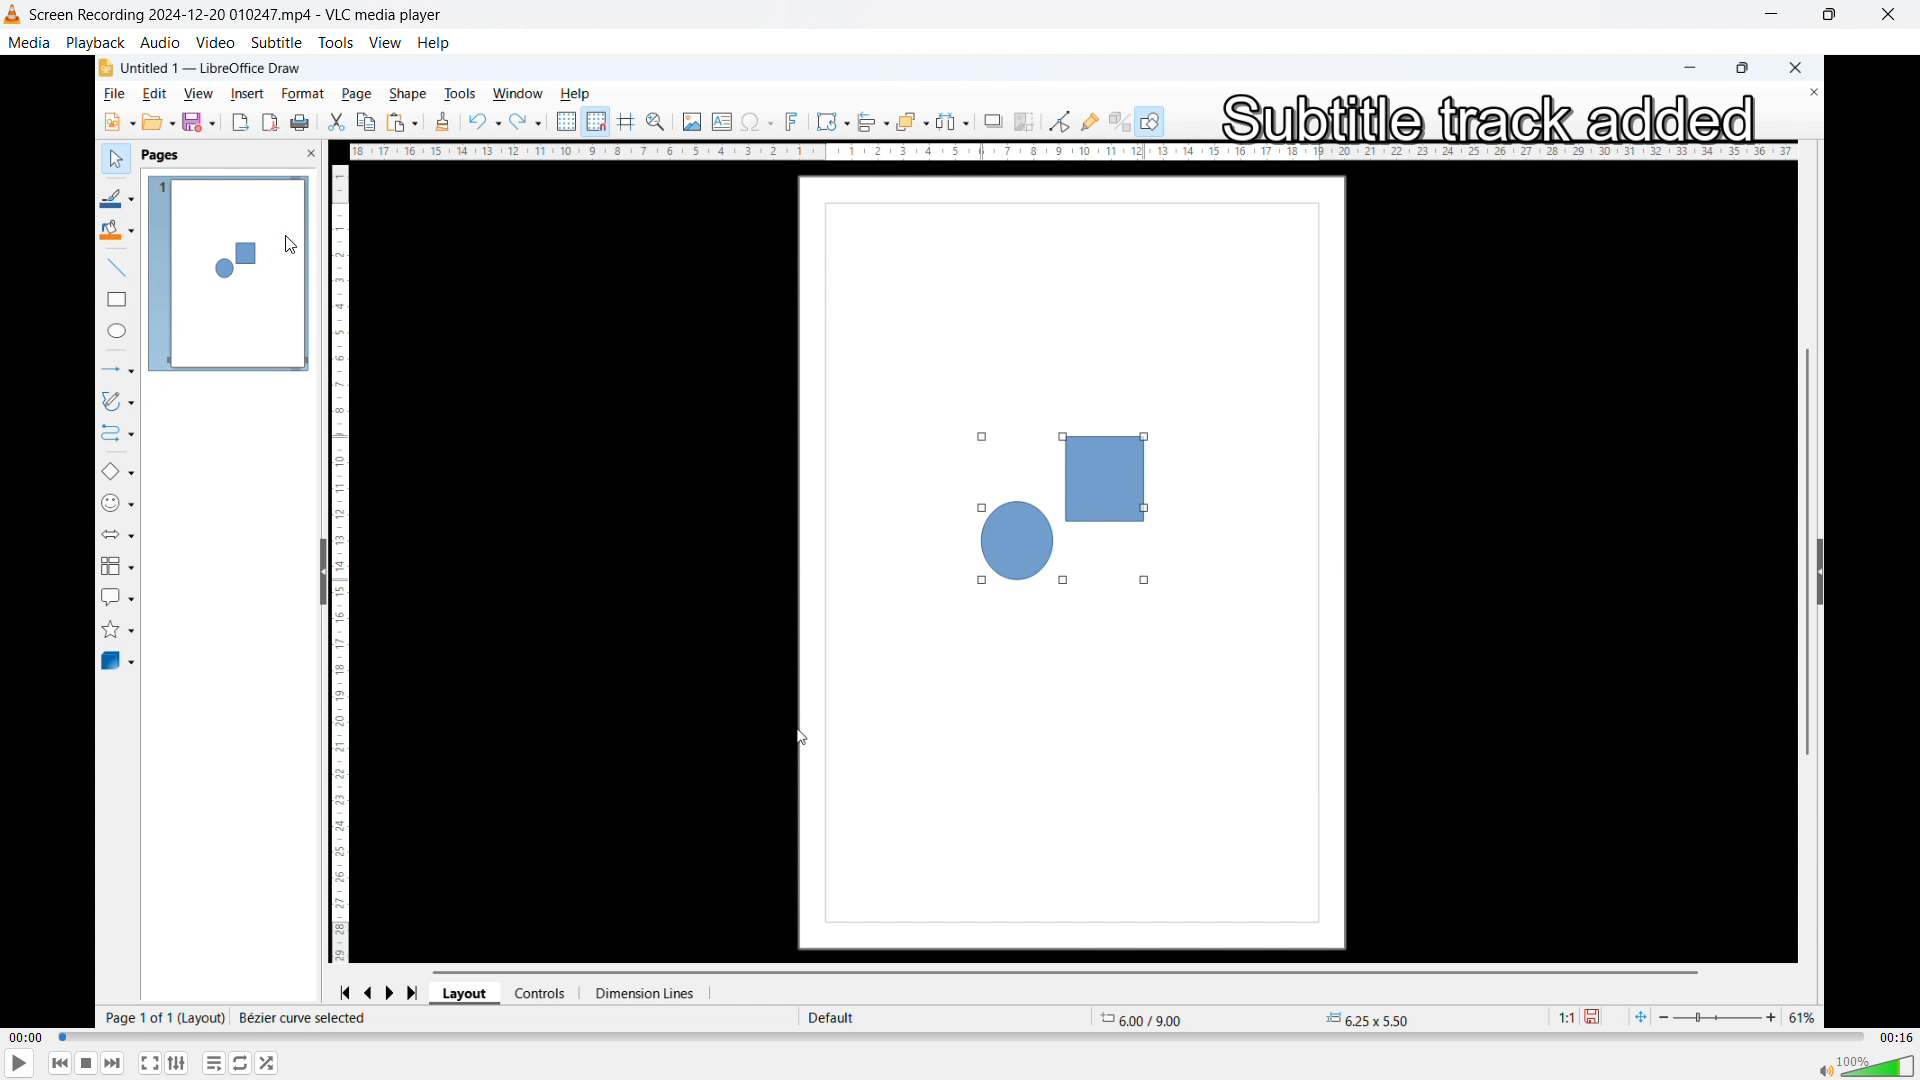 The image size is (1920, 1080). What do you see at coordinates (112, 157) in the screenshot?
I see `select ` at bounding box center [112, 157].